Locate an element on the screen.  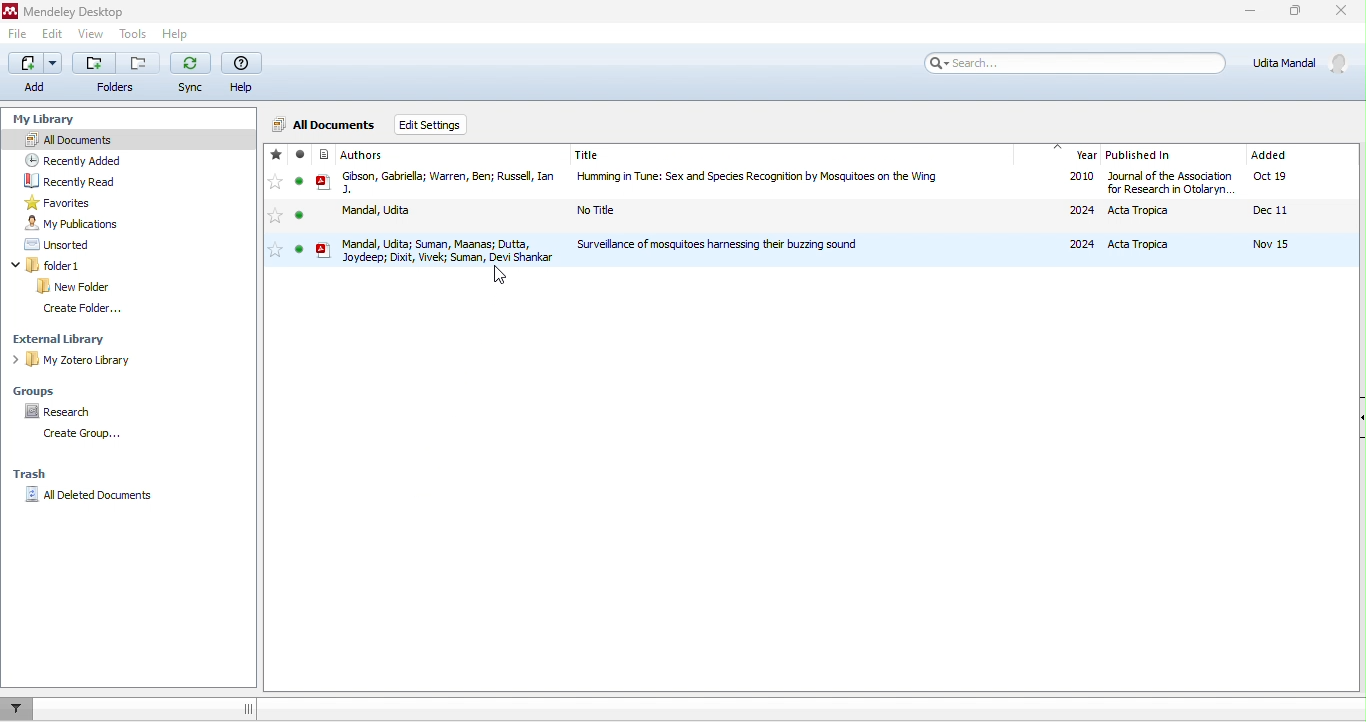
edit is located at coordinates (53, 36).